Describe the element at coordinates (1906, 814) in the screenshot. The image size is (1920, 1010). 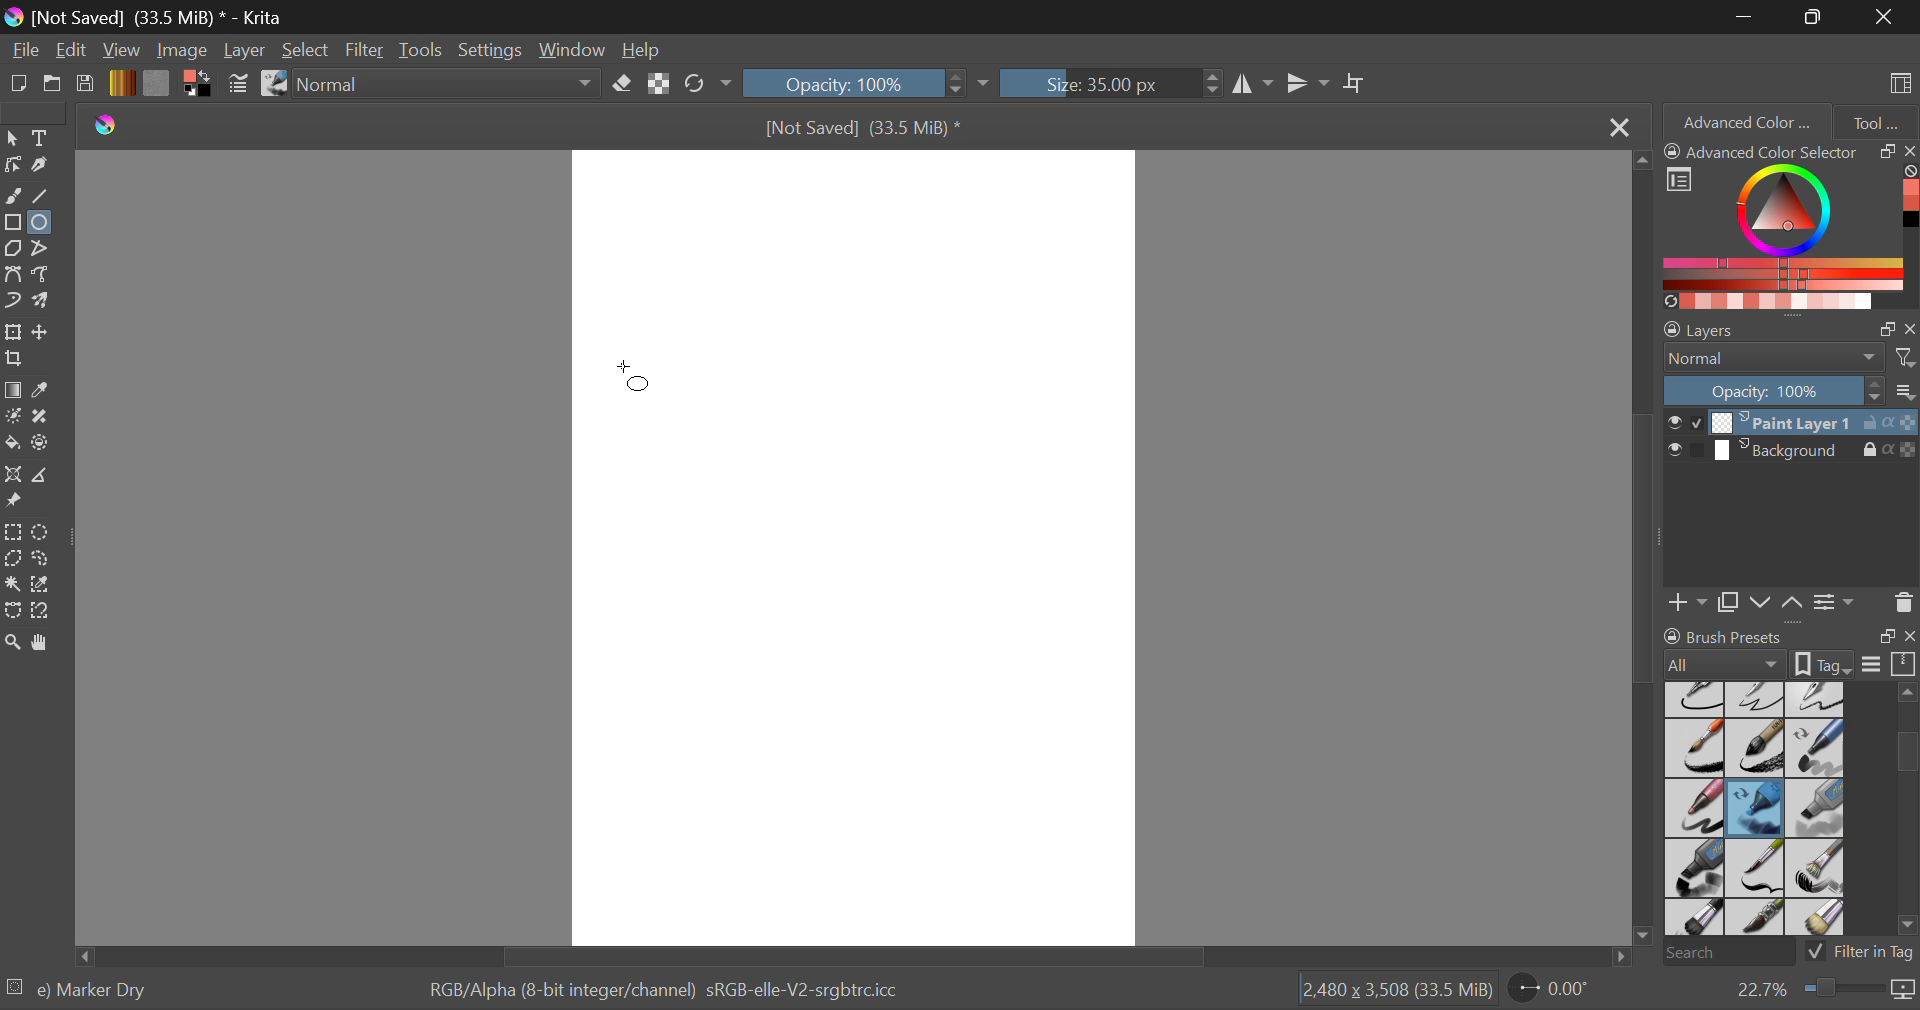
I see `slider` at that location.